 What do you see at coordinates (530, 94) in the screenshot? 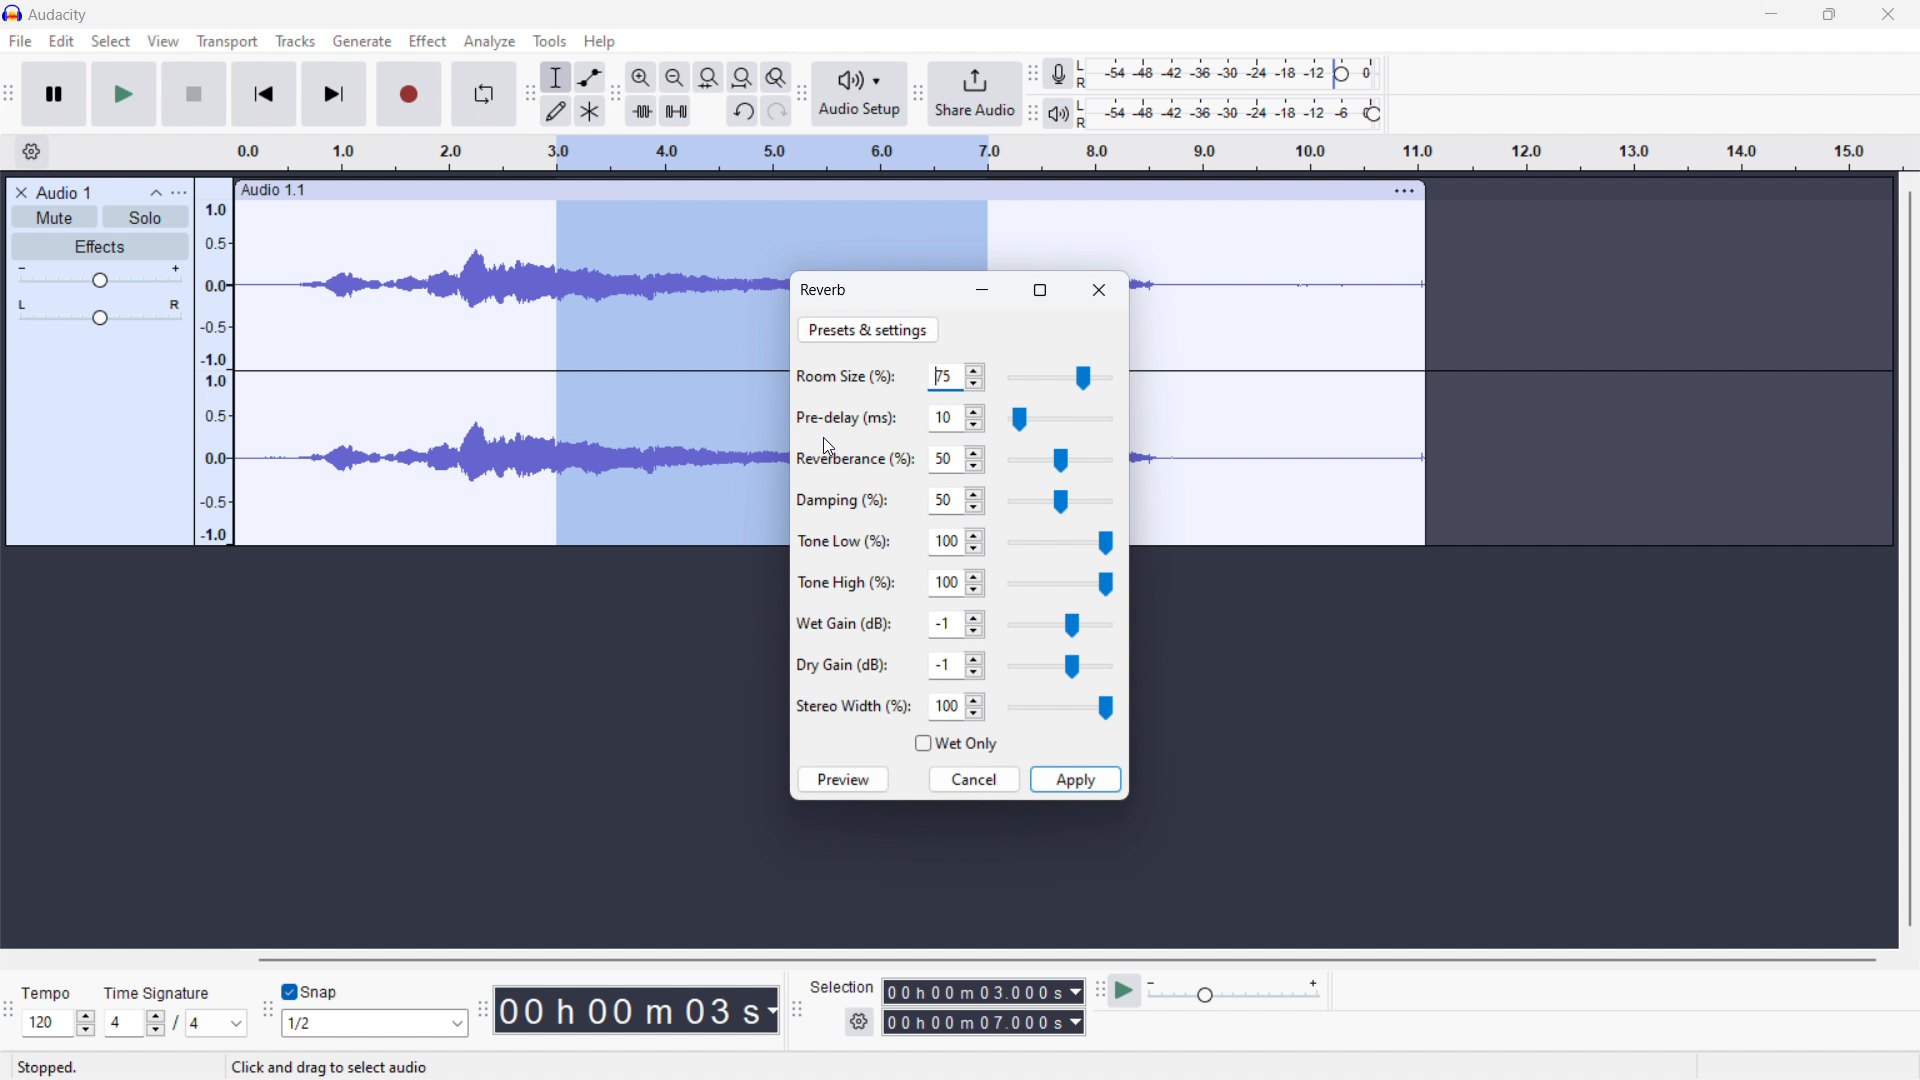
I see `tools toolbar` at bounding box center [530, 94].